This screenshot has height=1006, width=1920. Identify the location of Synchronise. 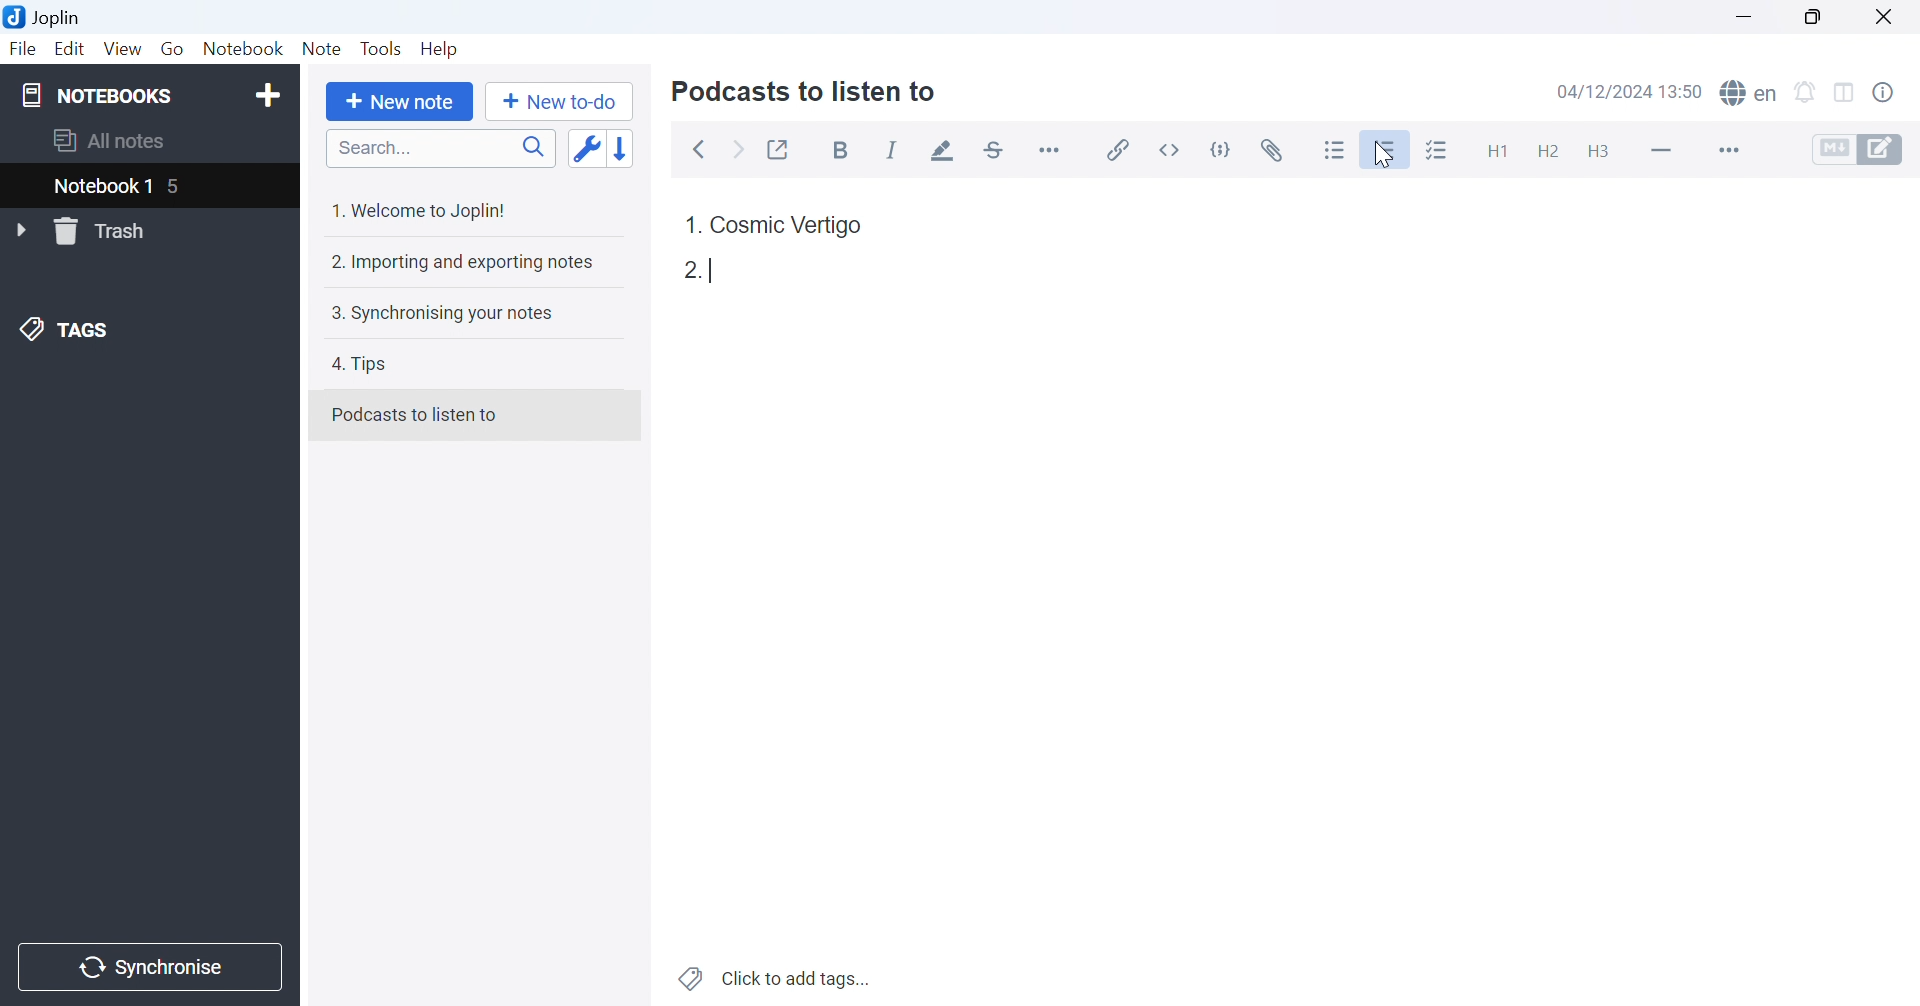
(153, 968).